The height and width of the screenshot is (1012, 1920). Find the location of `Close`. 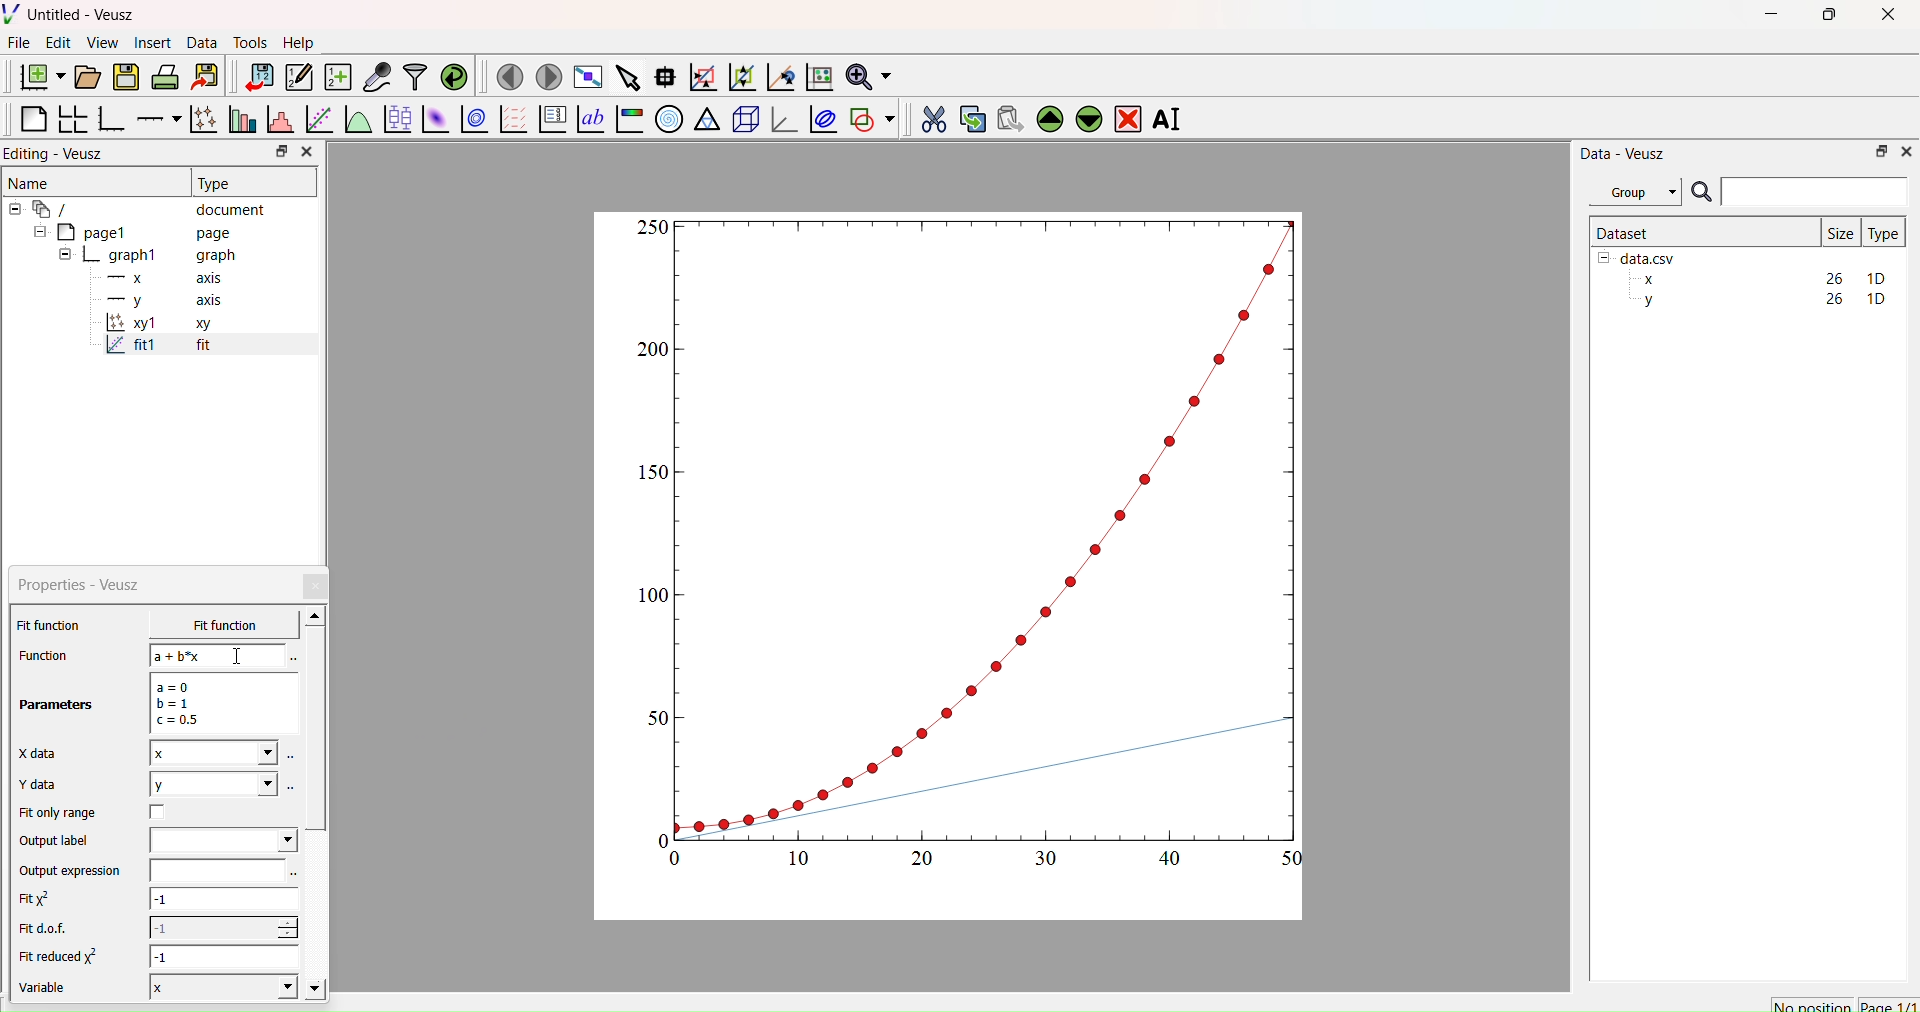

Close is located at coordinates (1890, 20).